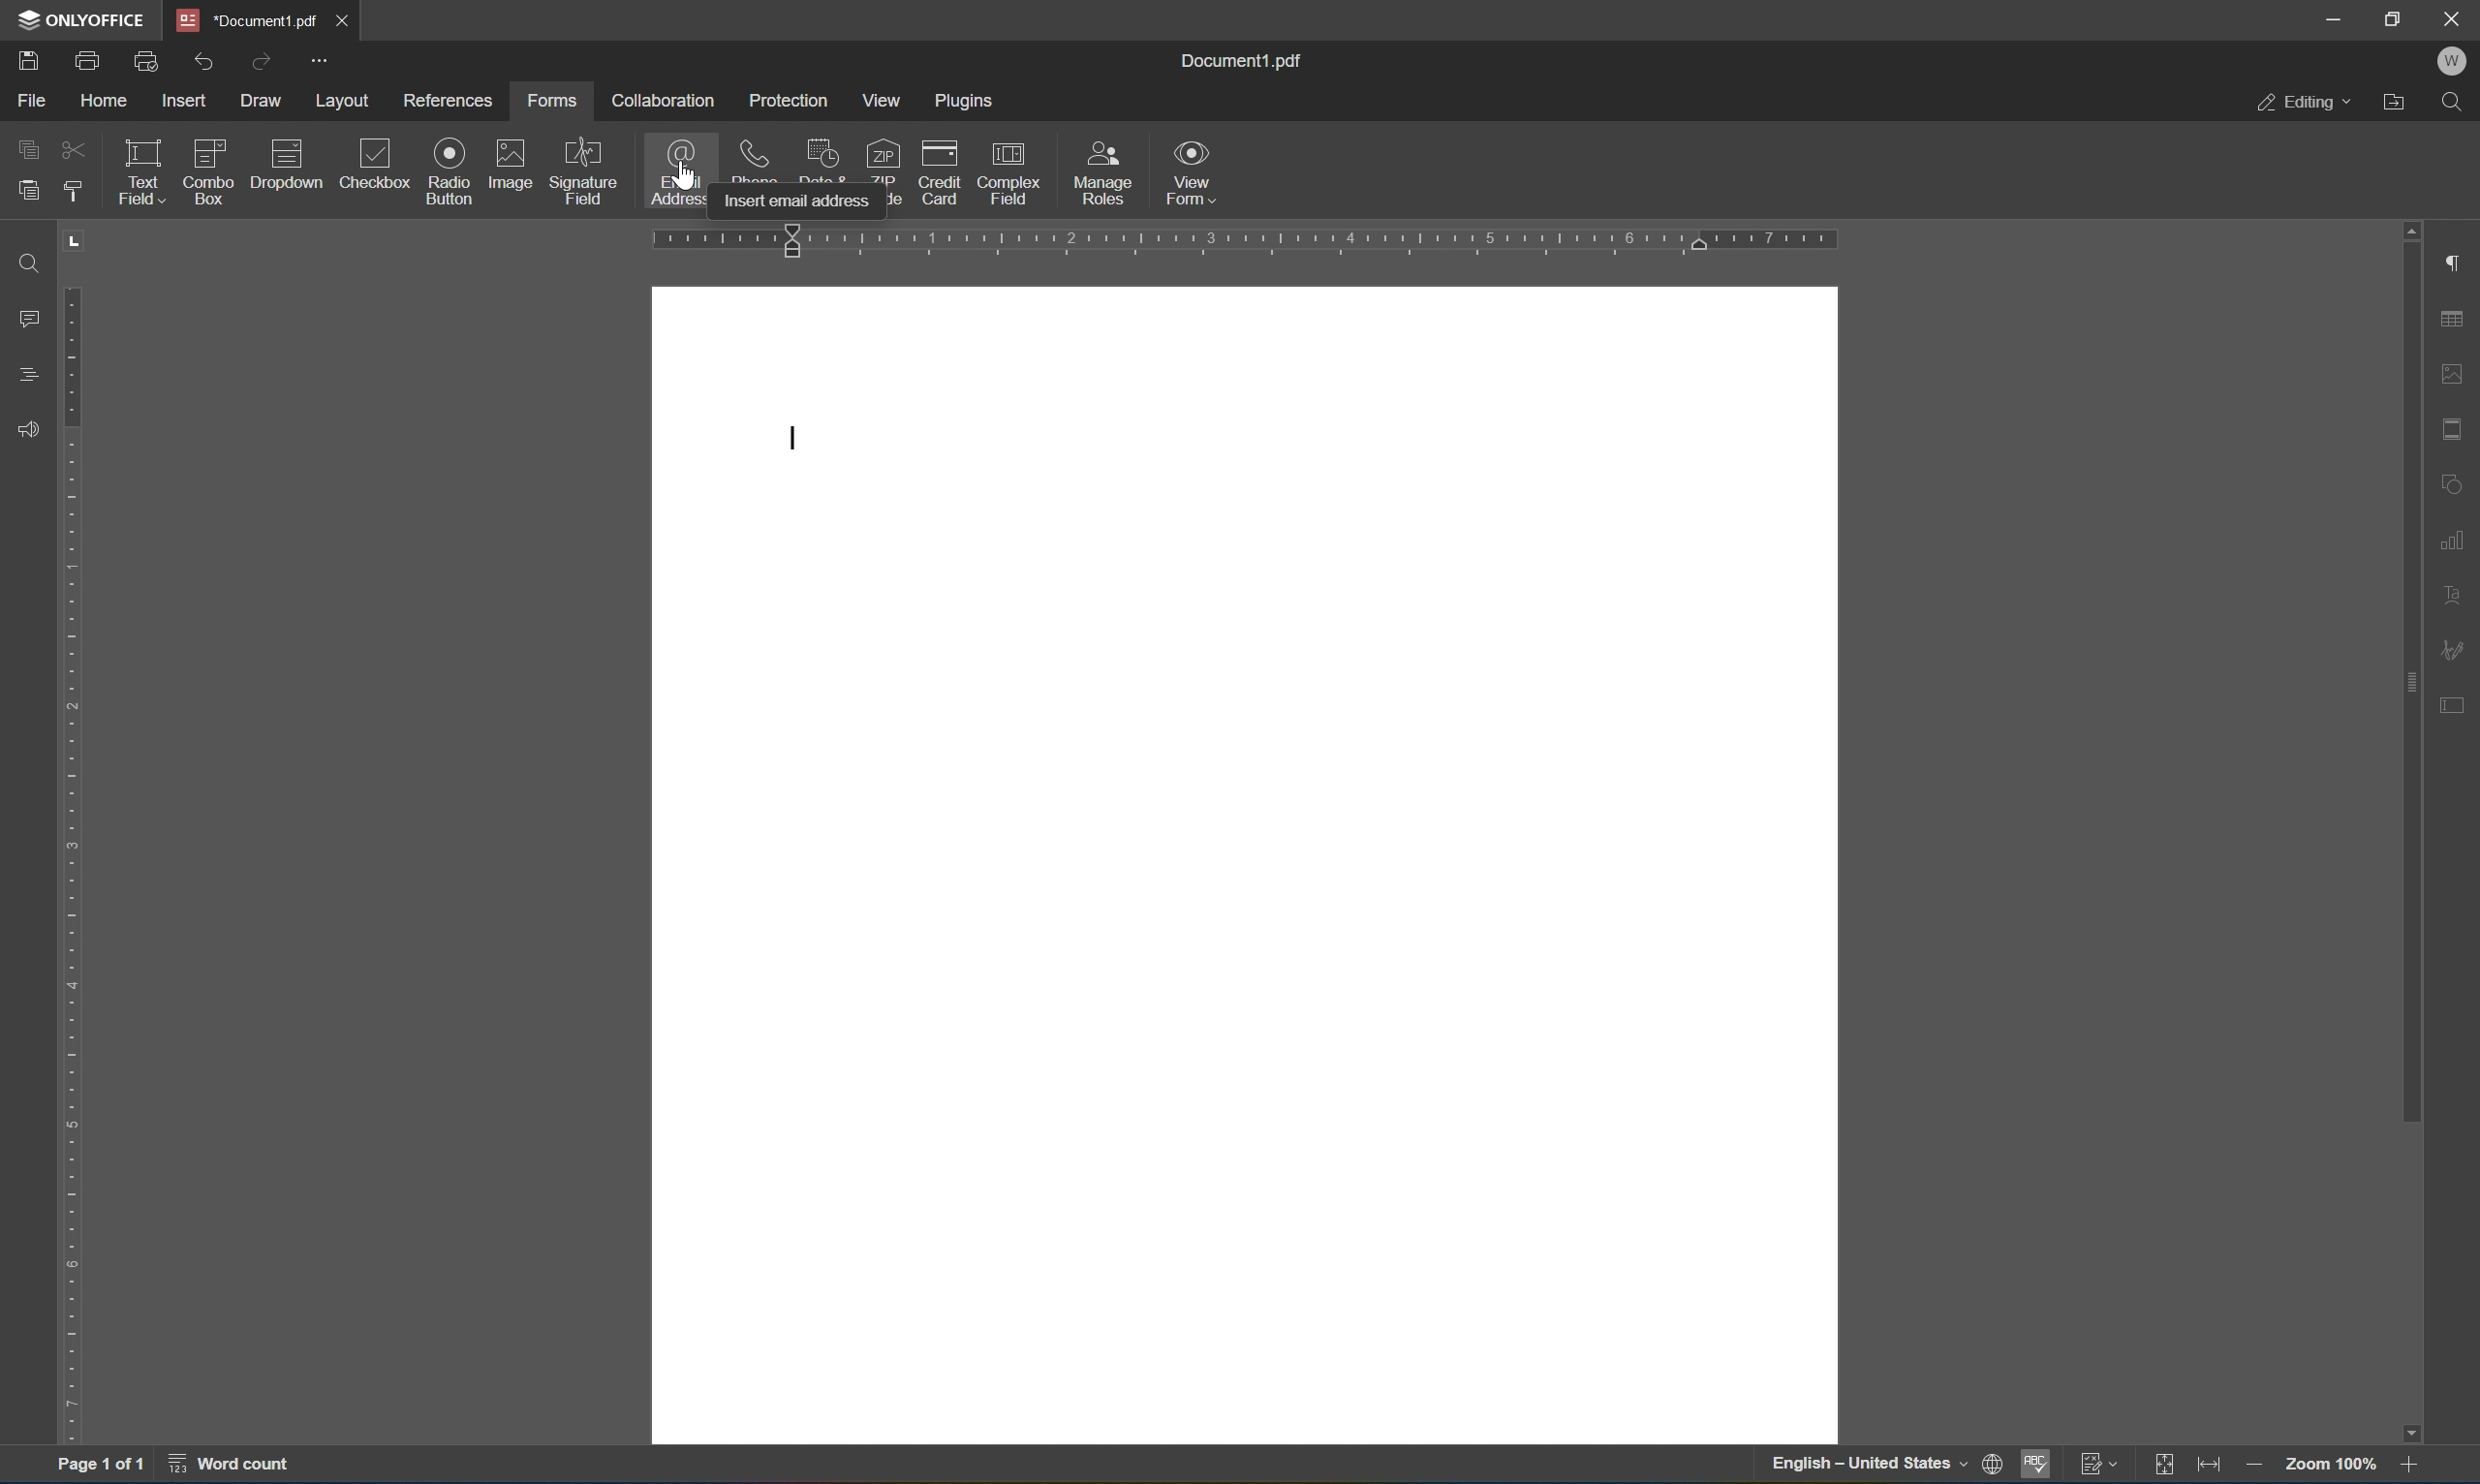 The image size is (2480, 1484). Describe the element at coordinates (76, 193) in the screenshot. I see `copy style` at that location.